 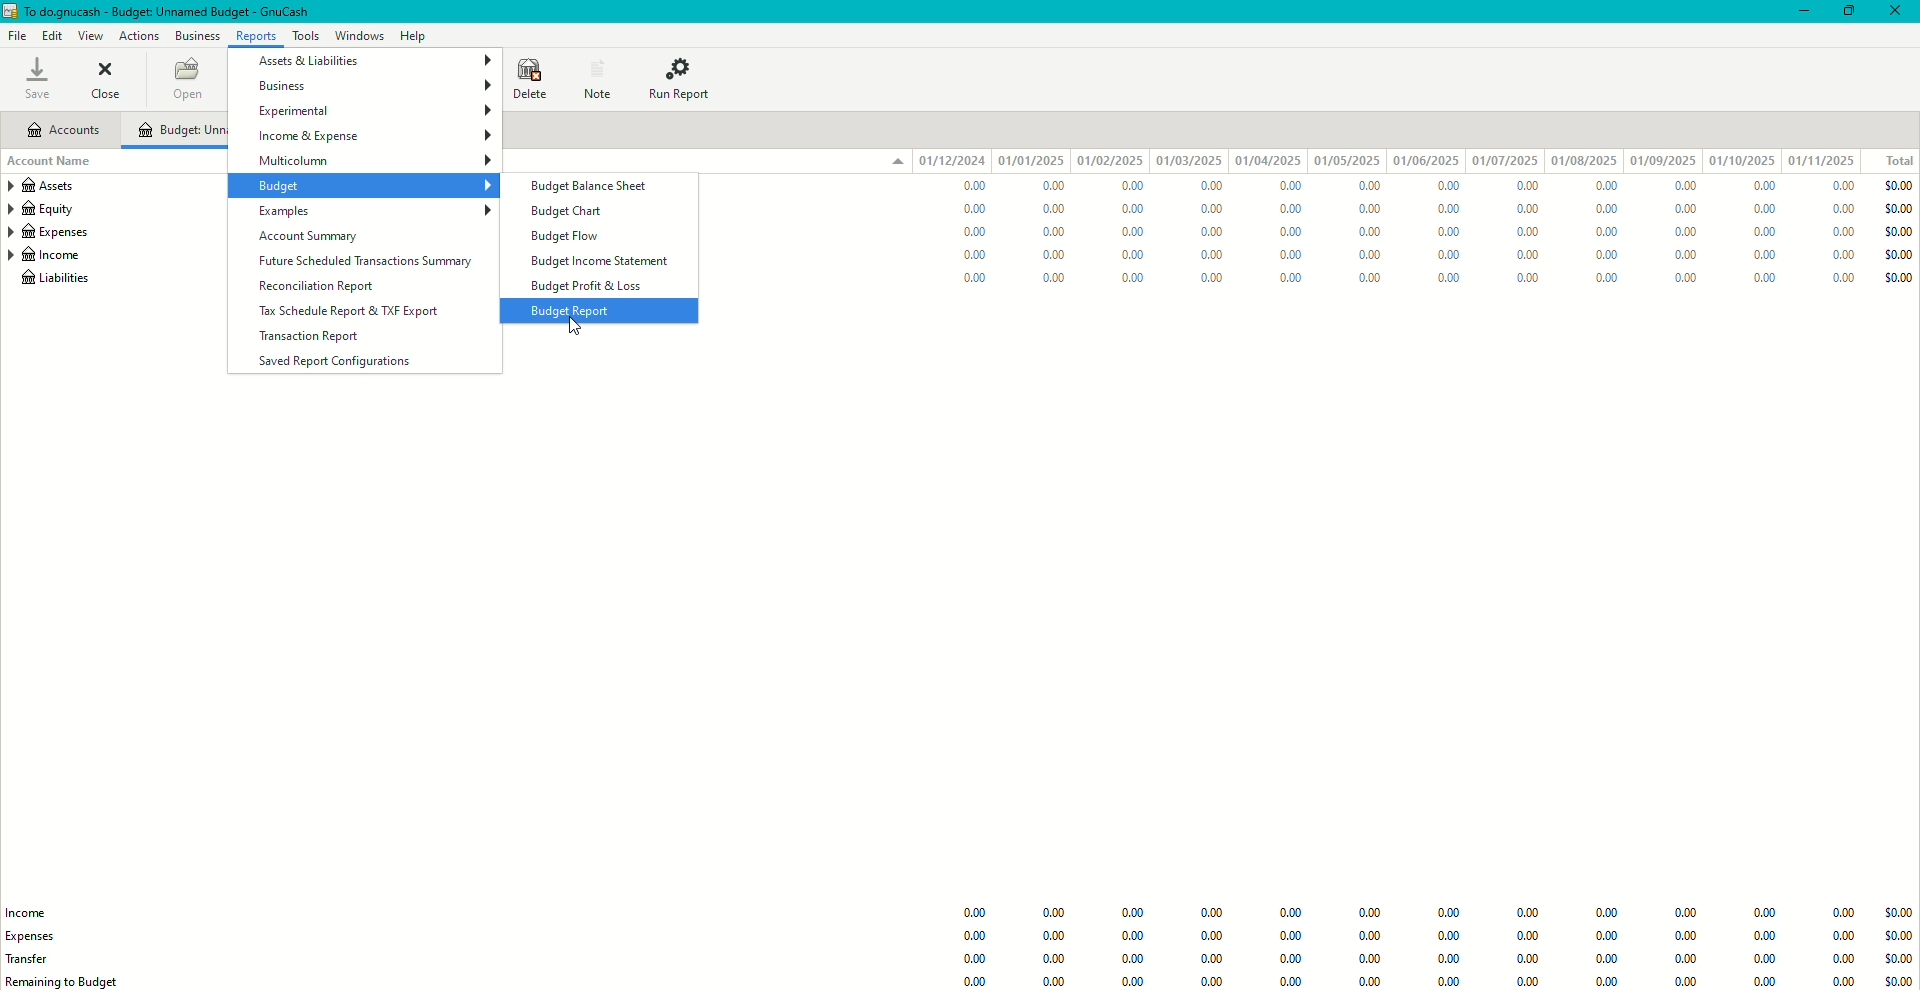 I want to click on Saved Report Configurations, so click(x=344, y=363).